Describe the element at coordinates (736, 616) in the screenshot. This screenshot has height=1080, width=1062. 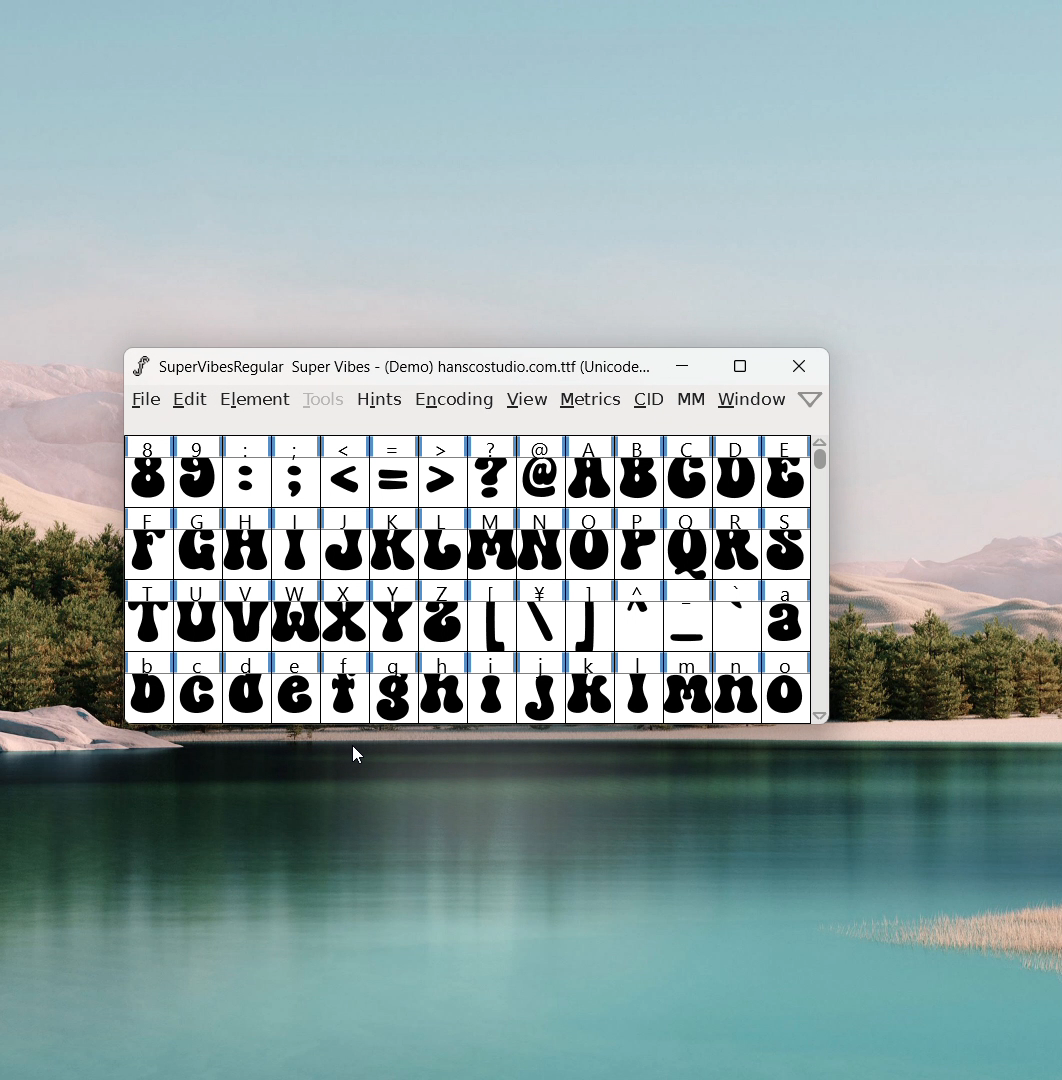
I see ``` at that location.